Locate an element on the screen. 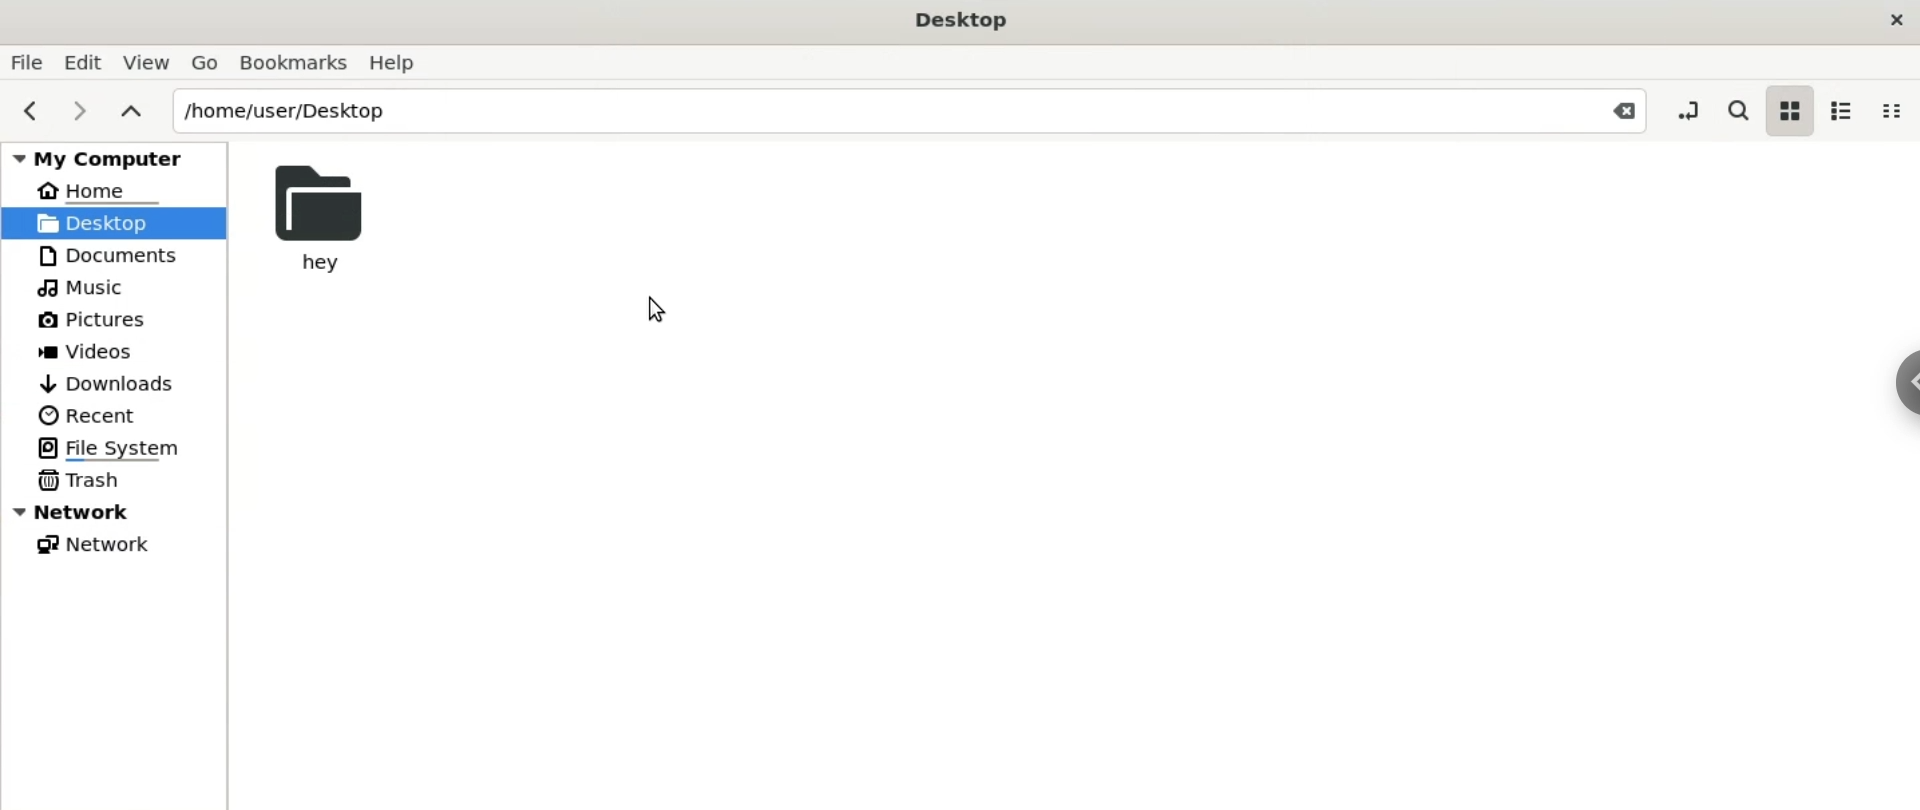  previous is located at coordinates (28, 108).